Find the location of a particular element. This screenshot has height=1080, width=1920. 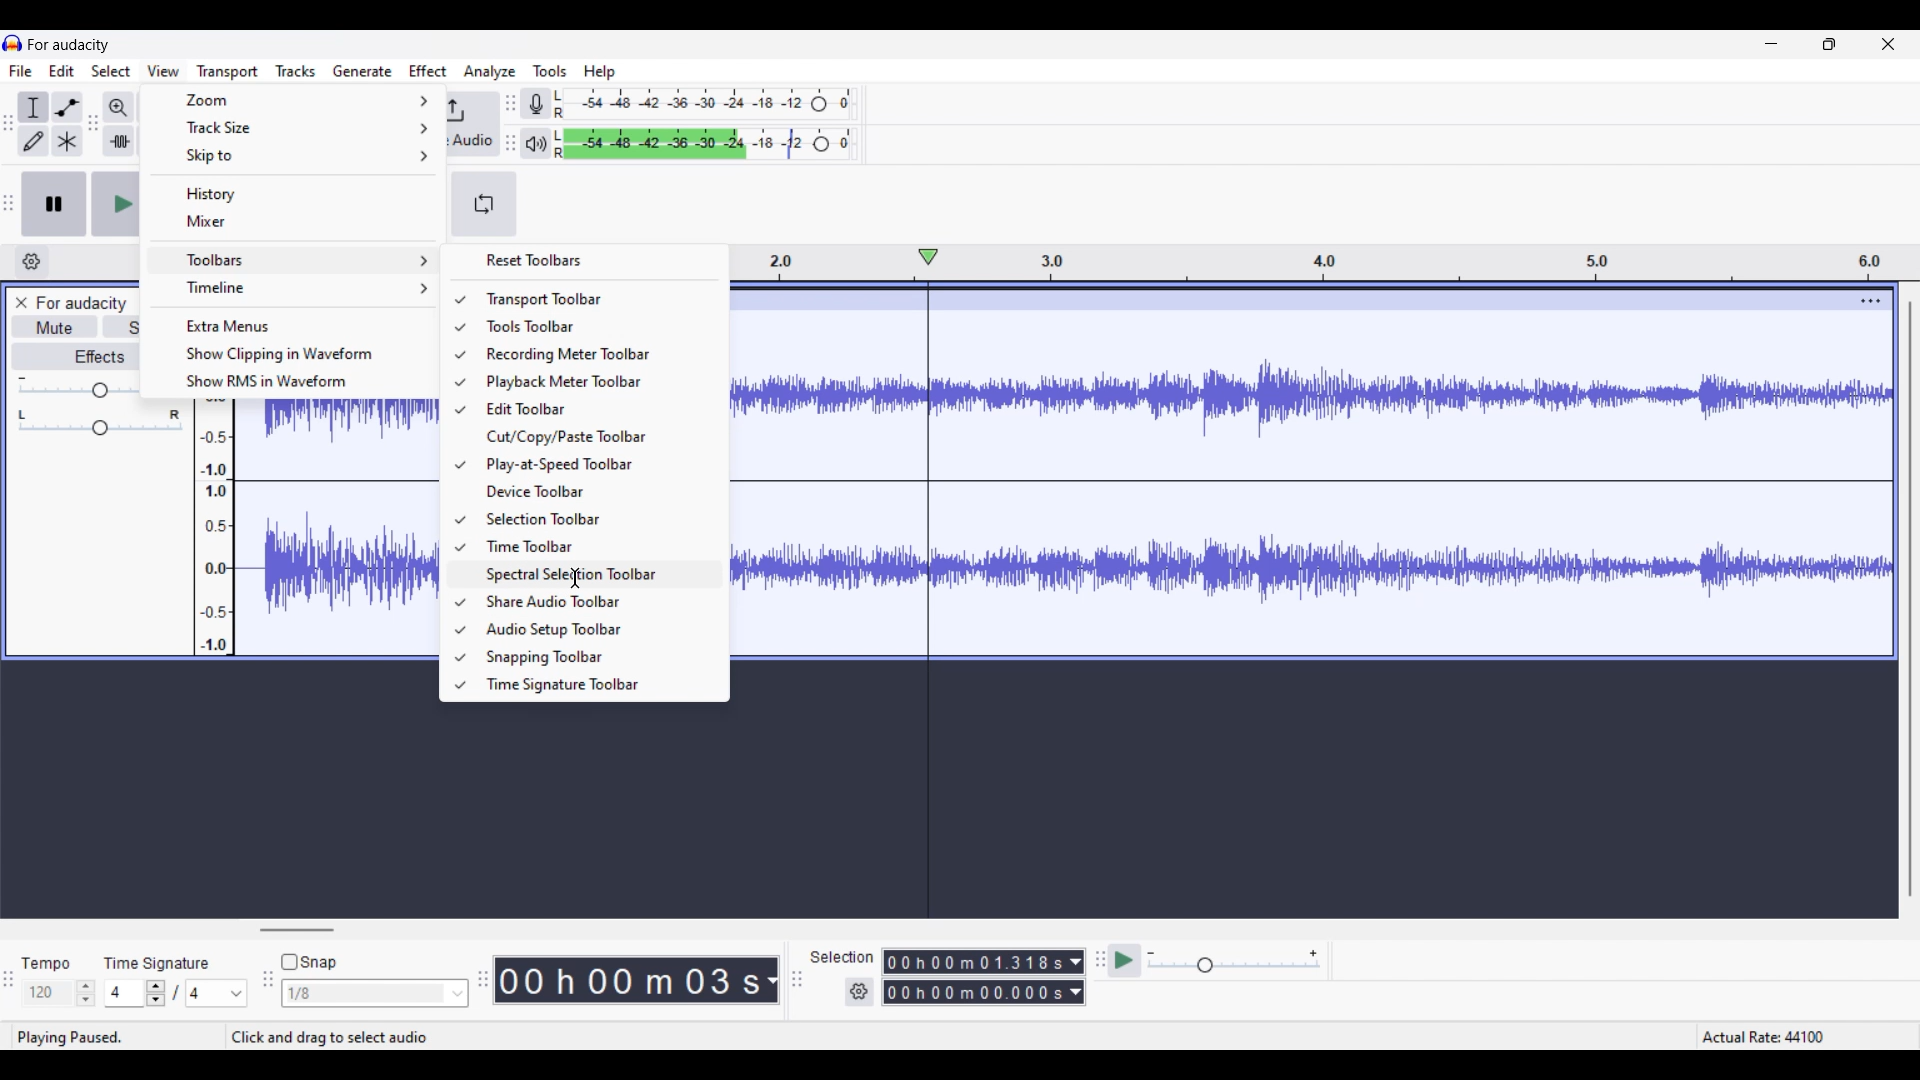

Selection settings is located at coordinates (859, 991).